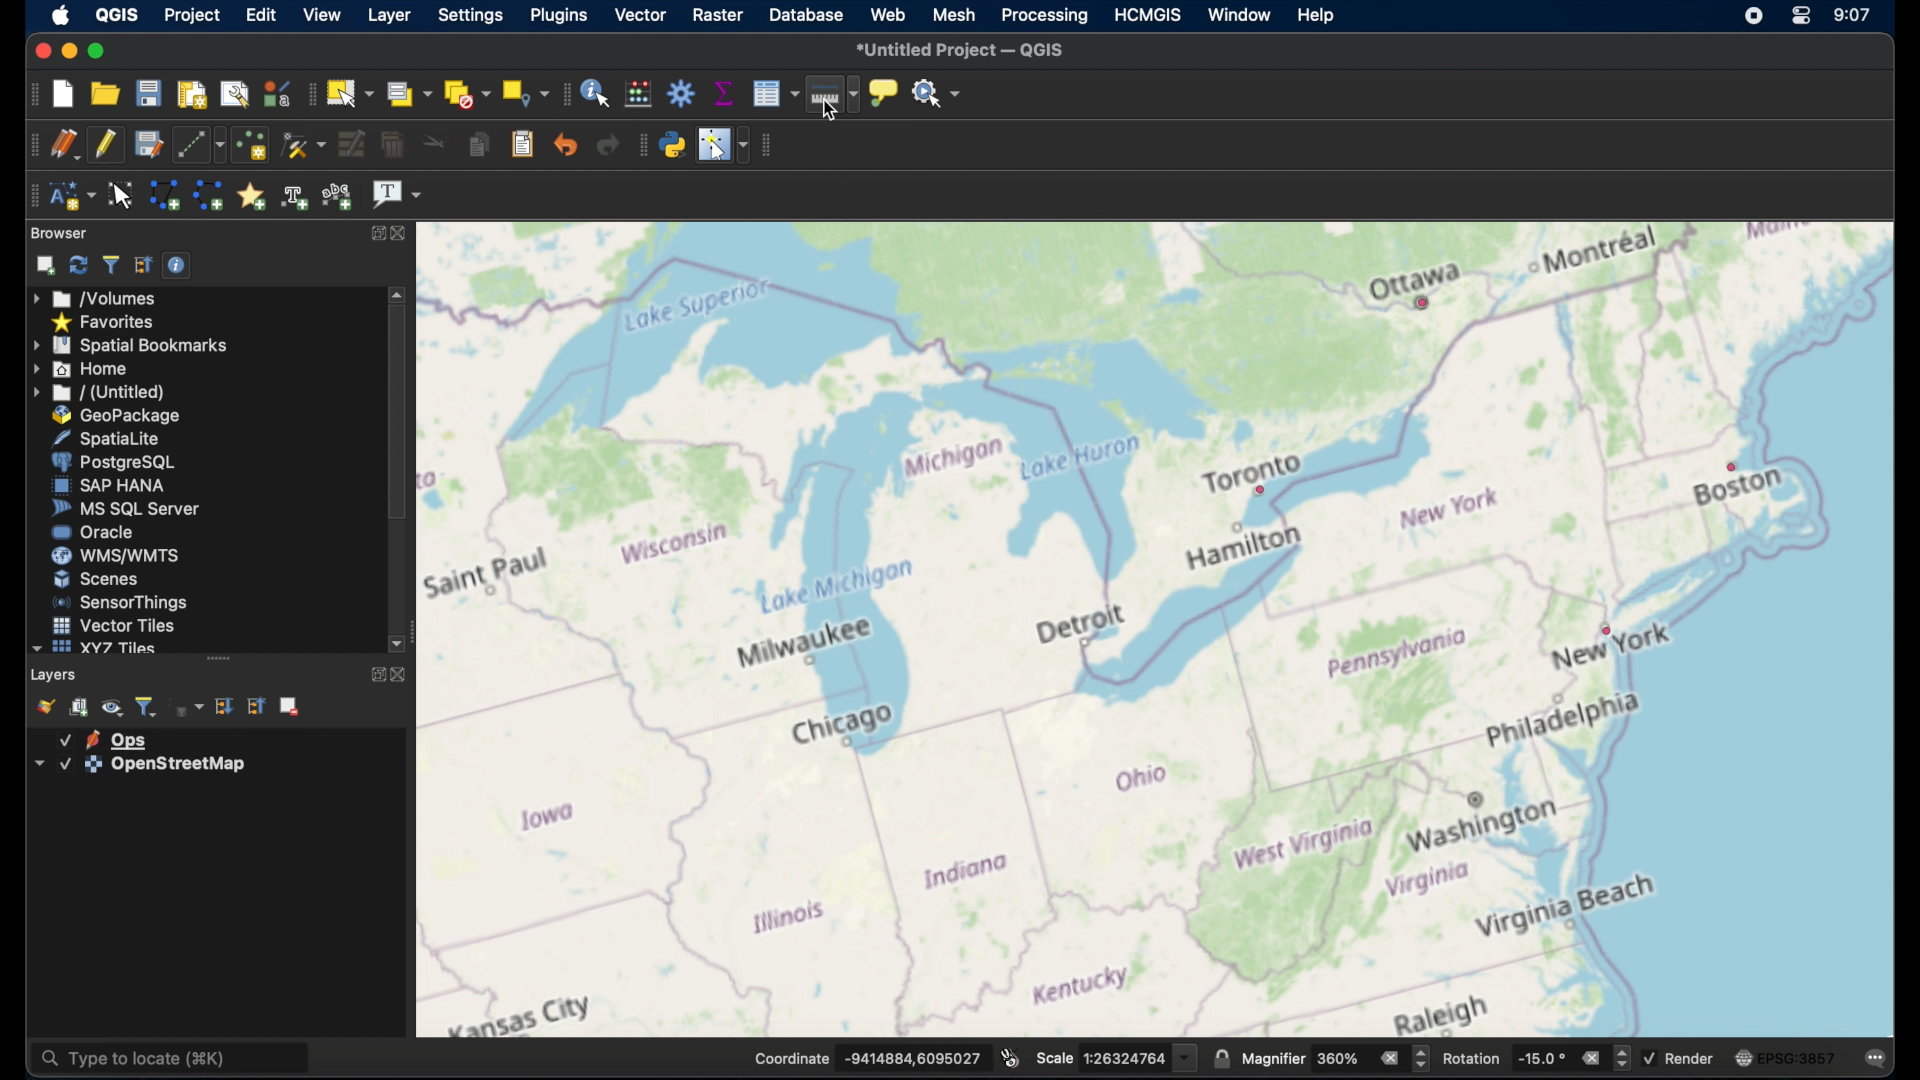 The height and width of the screenshot is (1080, 1920). Describe the element at coordinates (608, 145) in the screenshot. I see `redo` at that location.